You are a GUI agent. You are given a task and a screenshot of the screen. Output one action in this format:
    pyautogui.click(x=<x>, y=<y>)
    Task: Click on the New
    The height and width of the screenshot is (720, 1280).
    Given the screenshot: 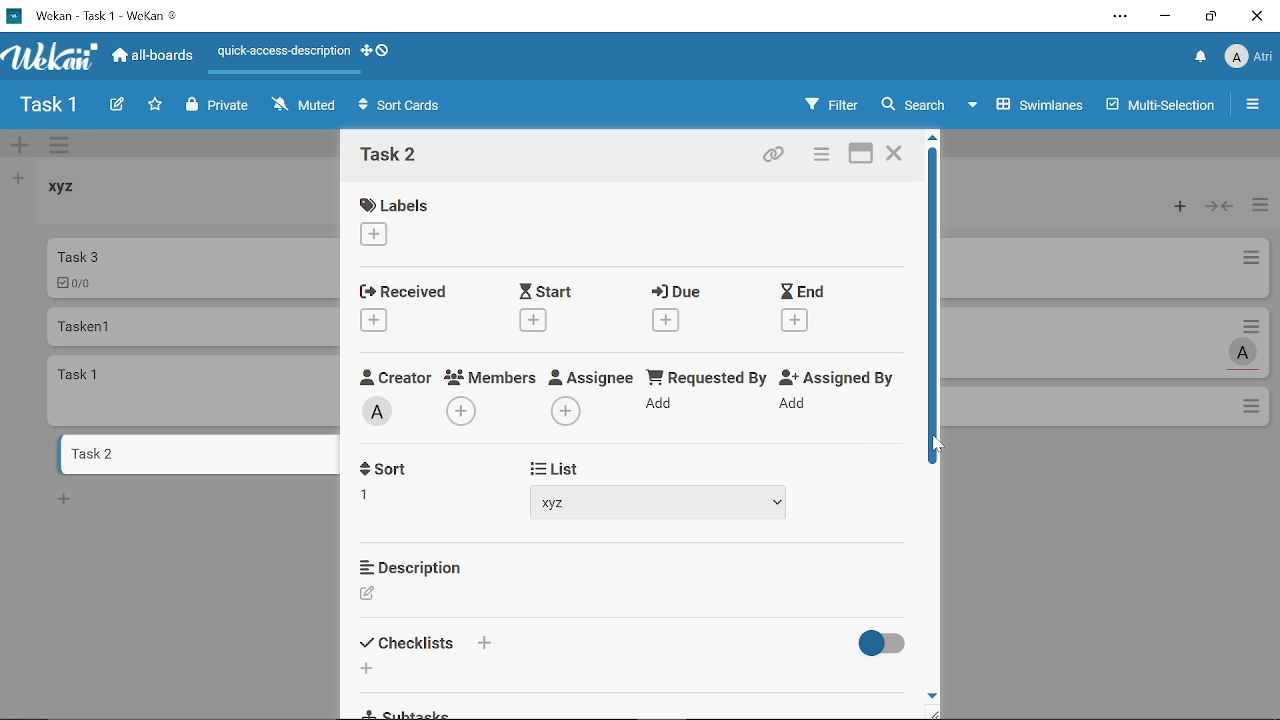 What is the action you would take?
    pyautogui.click(x=64, y=498)
    